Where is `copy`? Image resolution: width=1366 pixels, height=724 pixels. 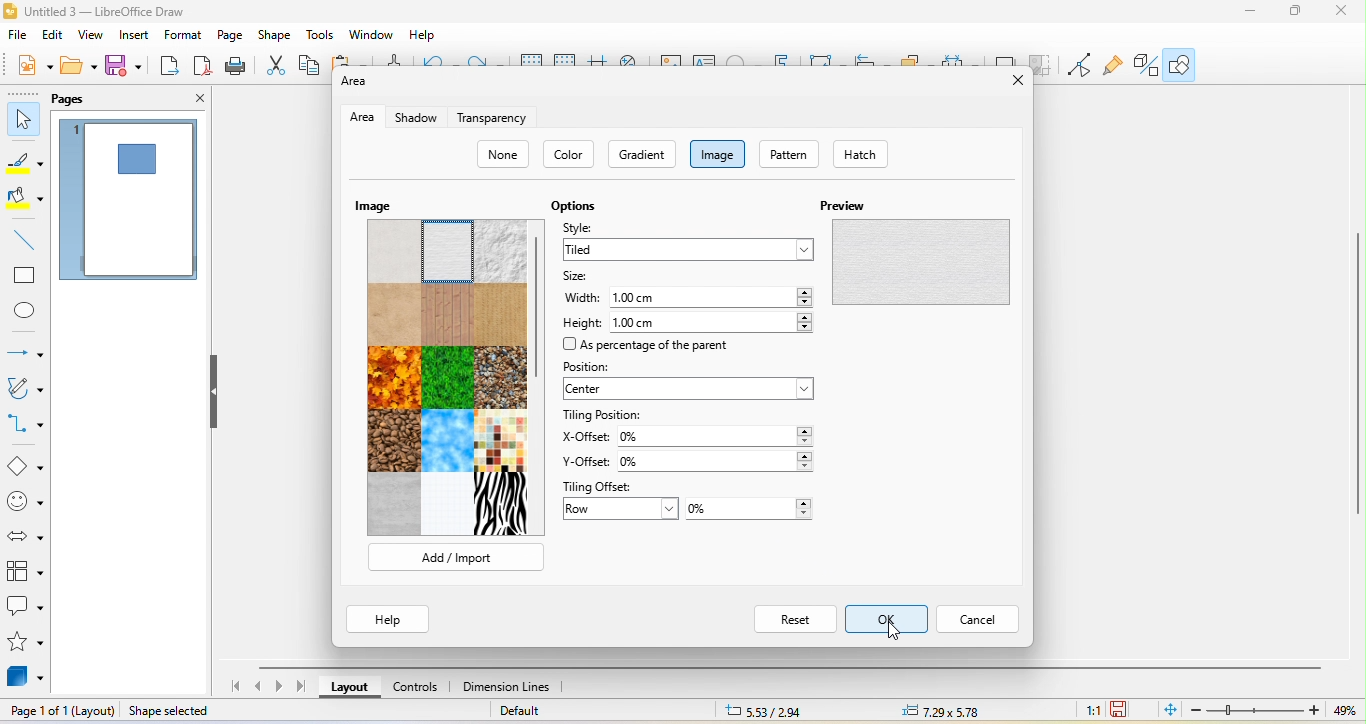
copy is located at coordinates (311, 69).